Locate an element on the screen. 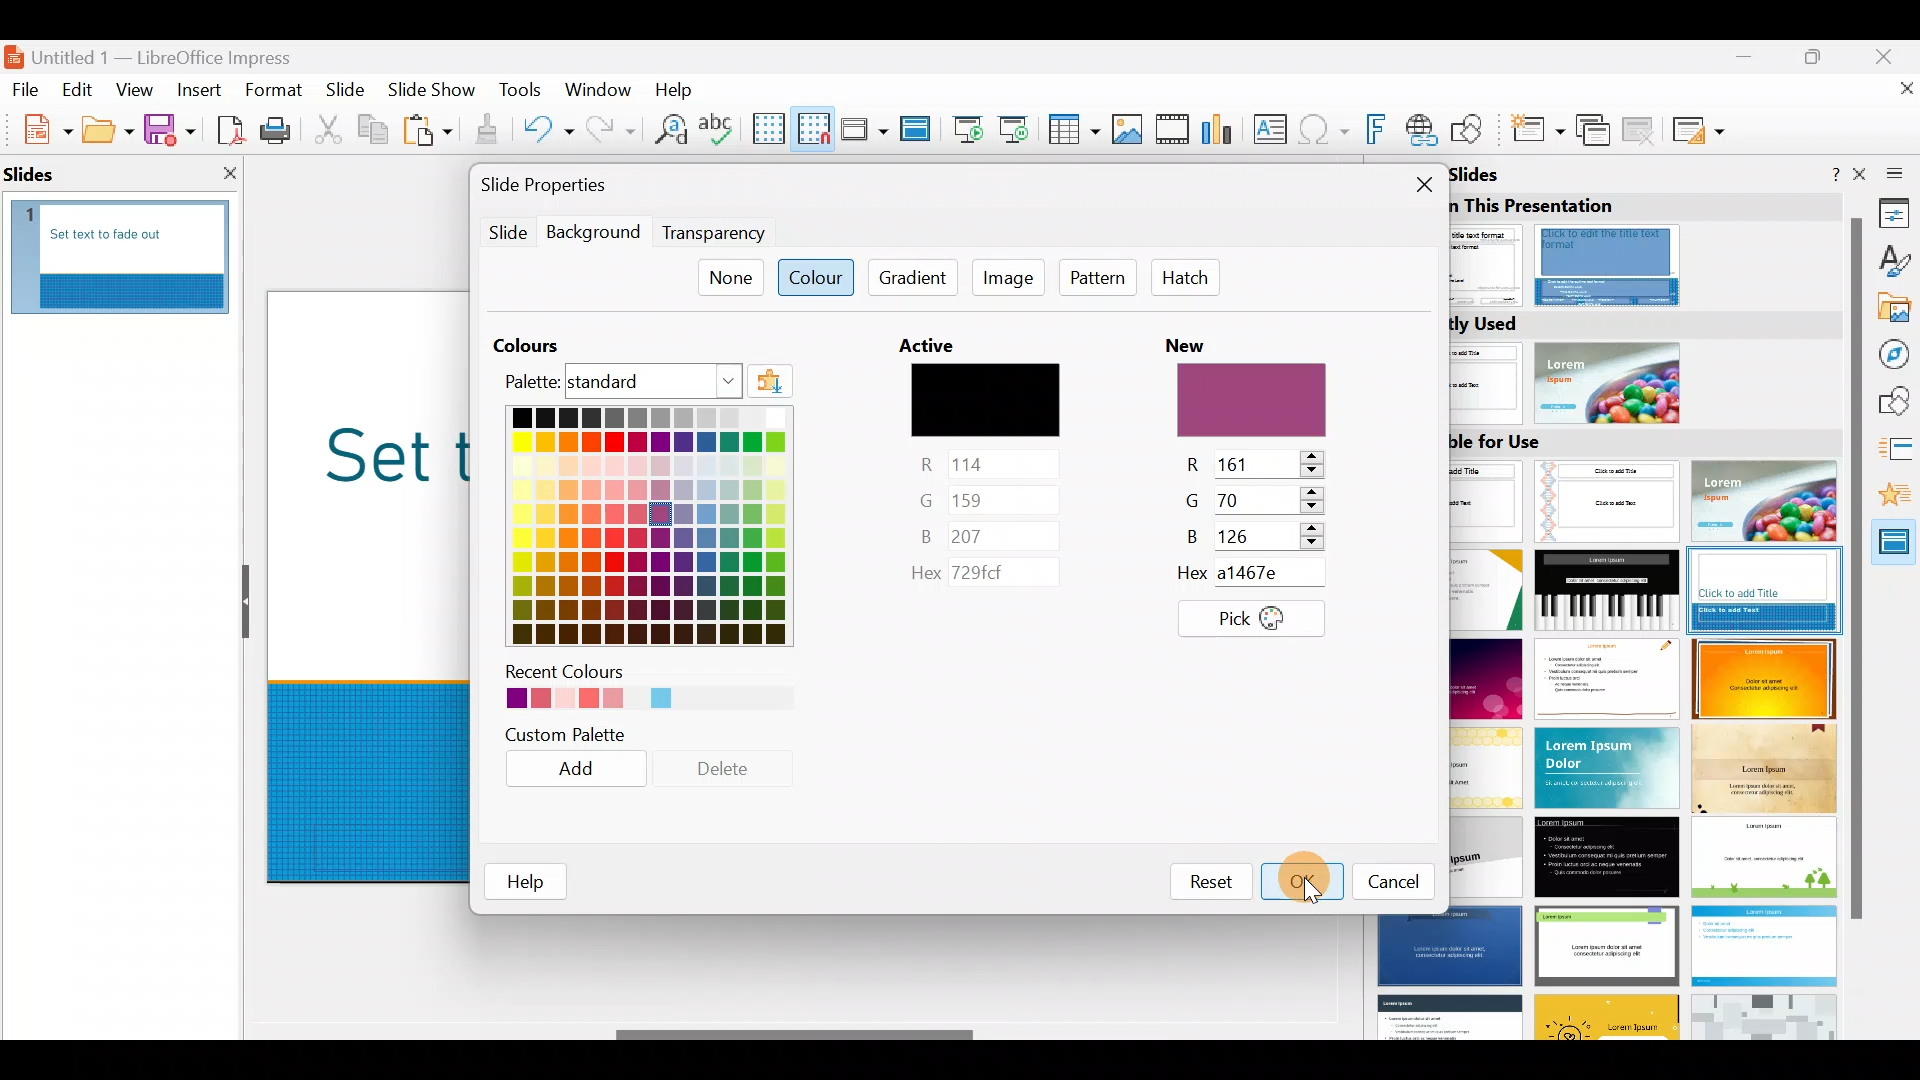  Insert text box is located at coordinates (1274, 131).